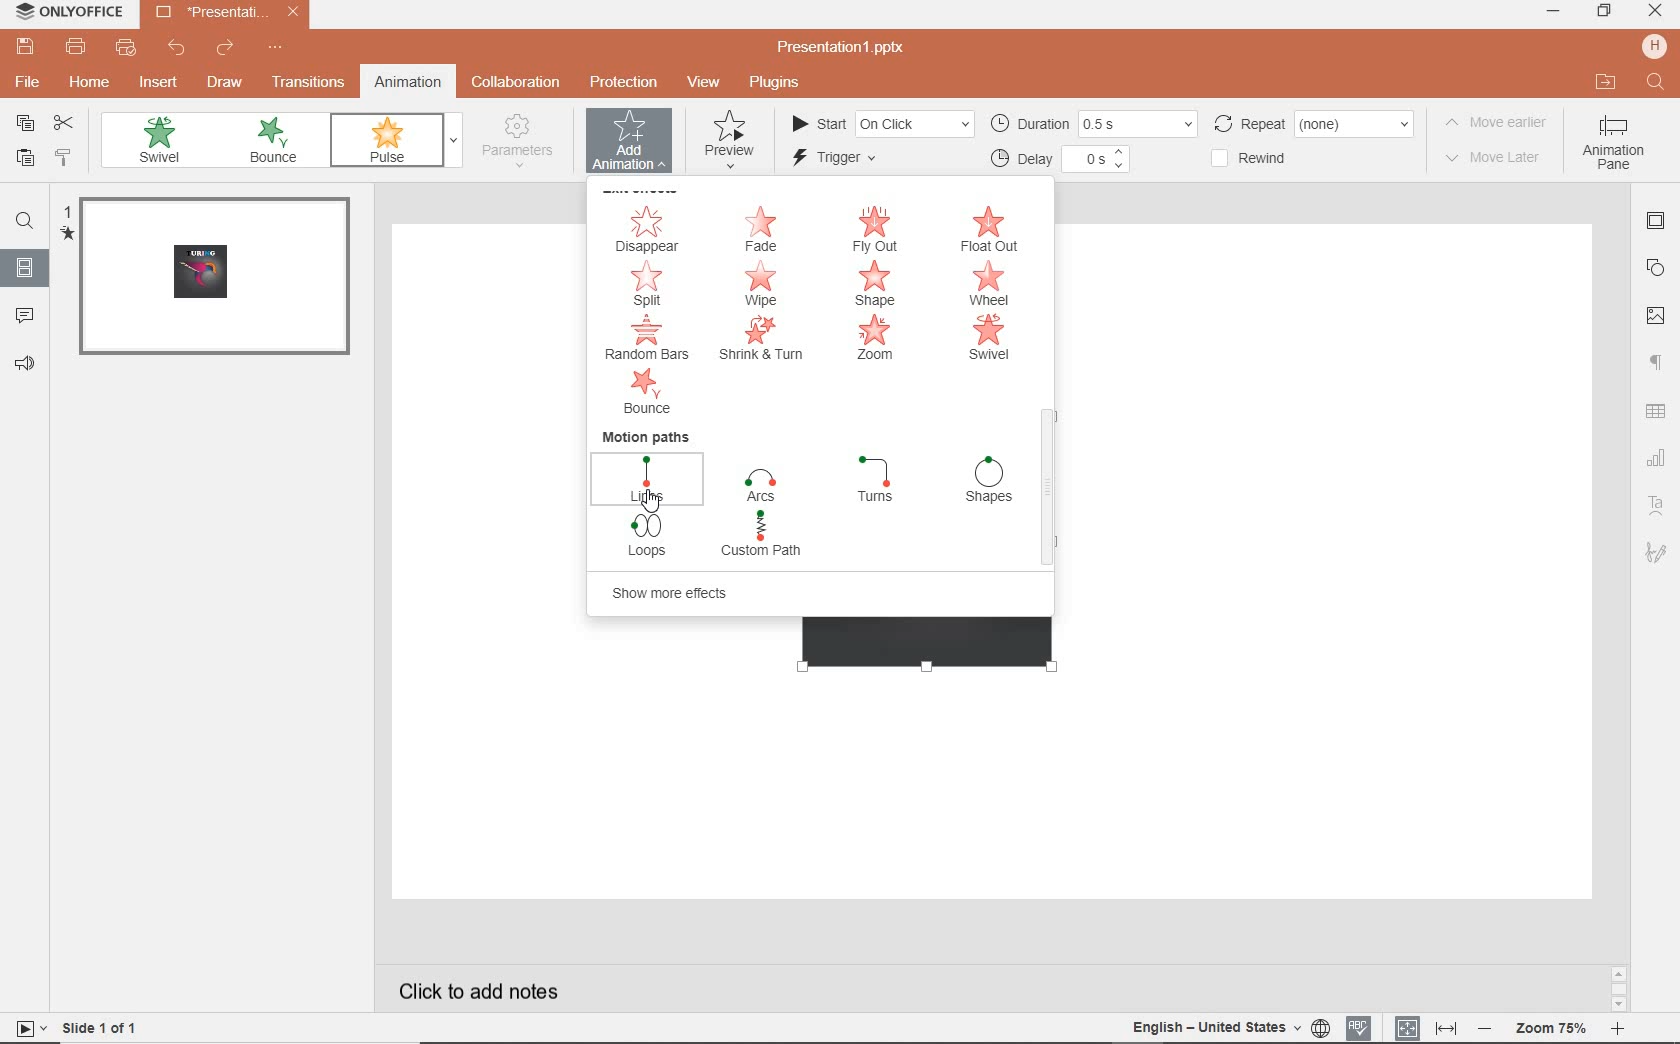 This screenshot has height=1044, width=1680. Describe the element at coordinates (1656, 81) in the screenshot. I see `search` at that location.